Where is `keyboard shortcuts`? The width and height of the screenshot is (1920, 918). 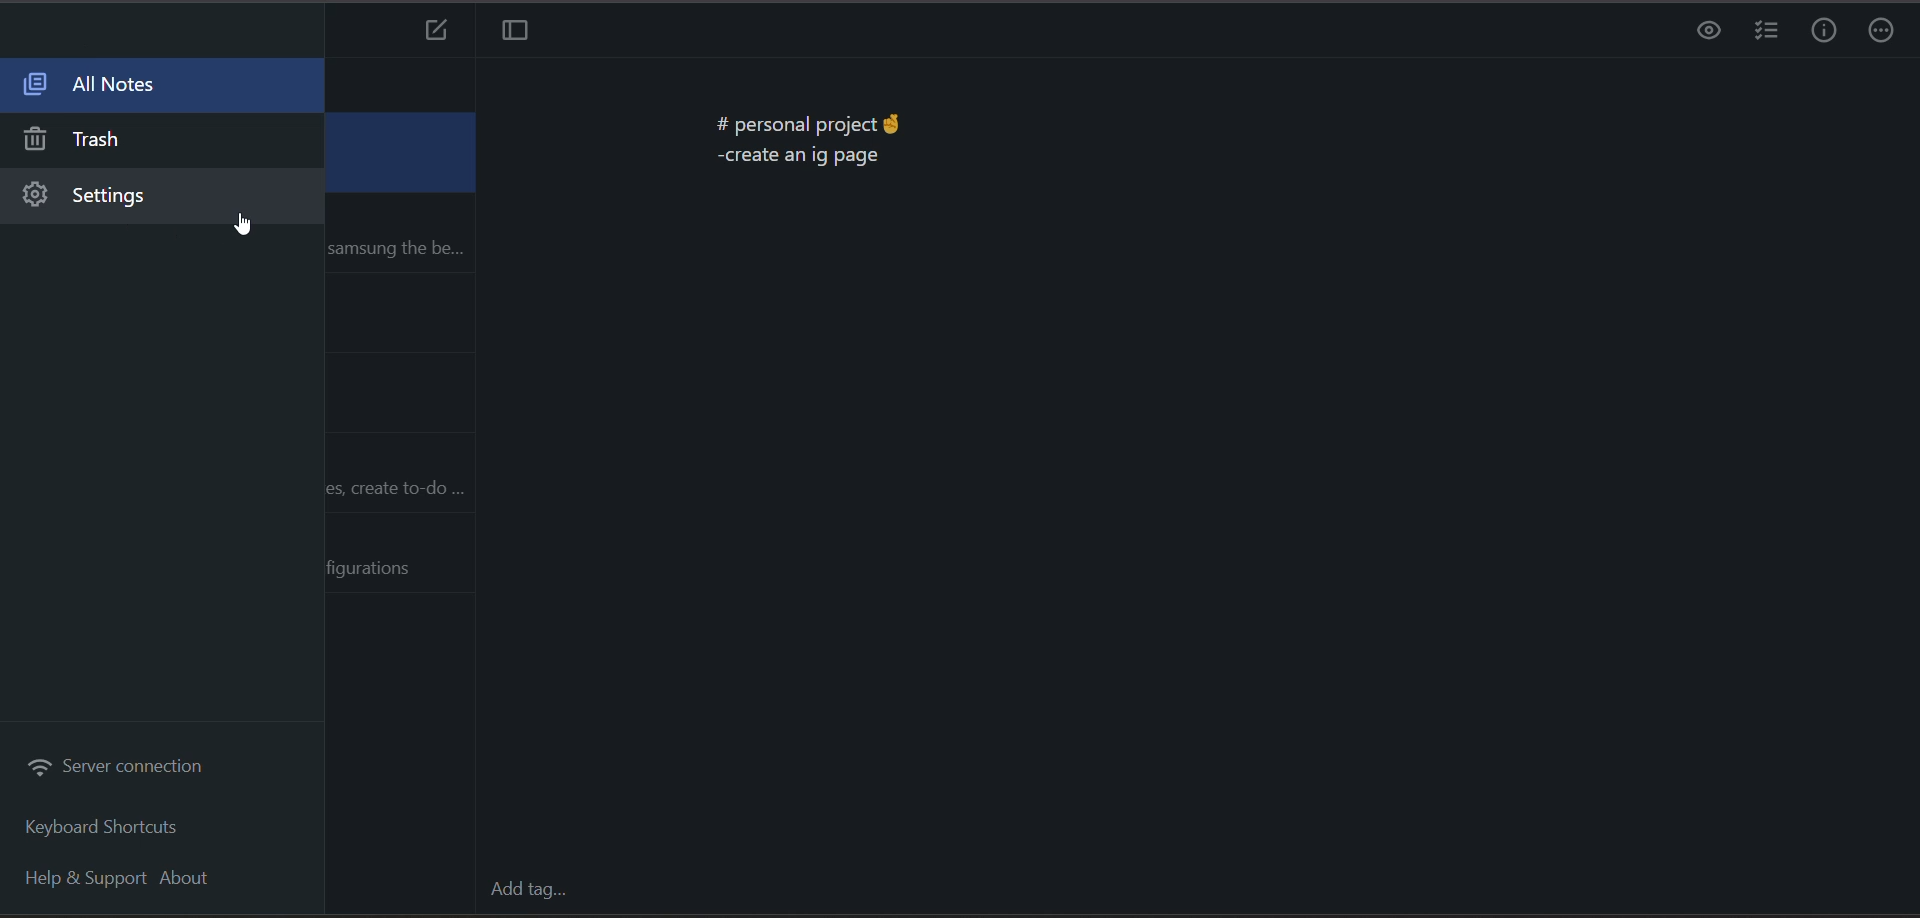 keyboard shortcuts is located at coordinates (107, 827).